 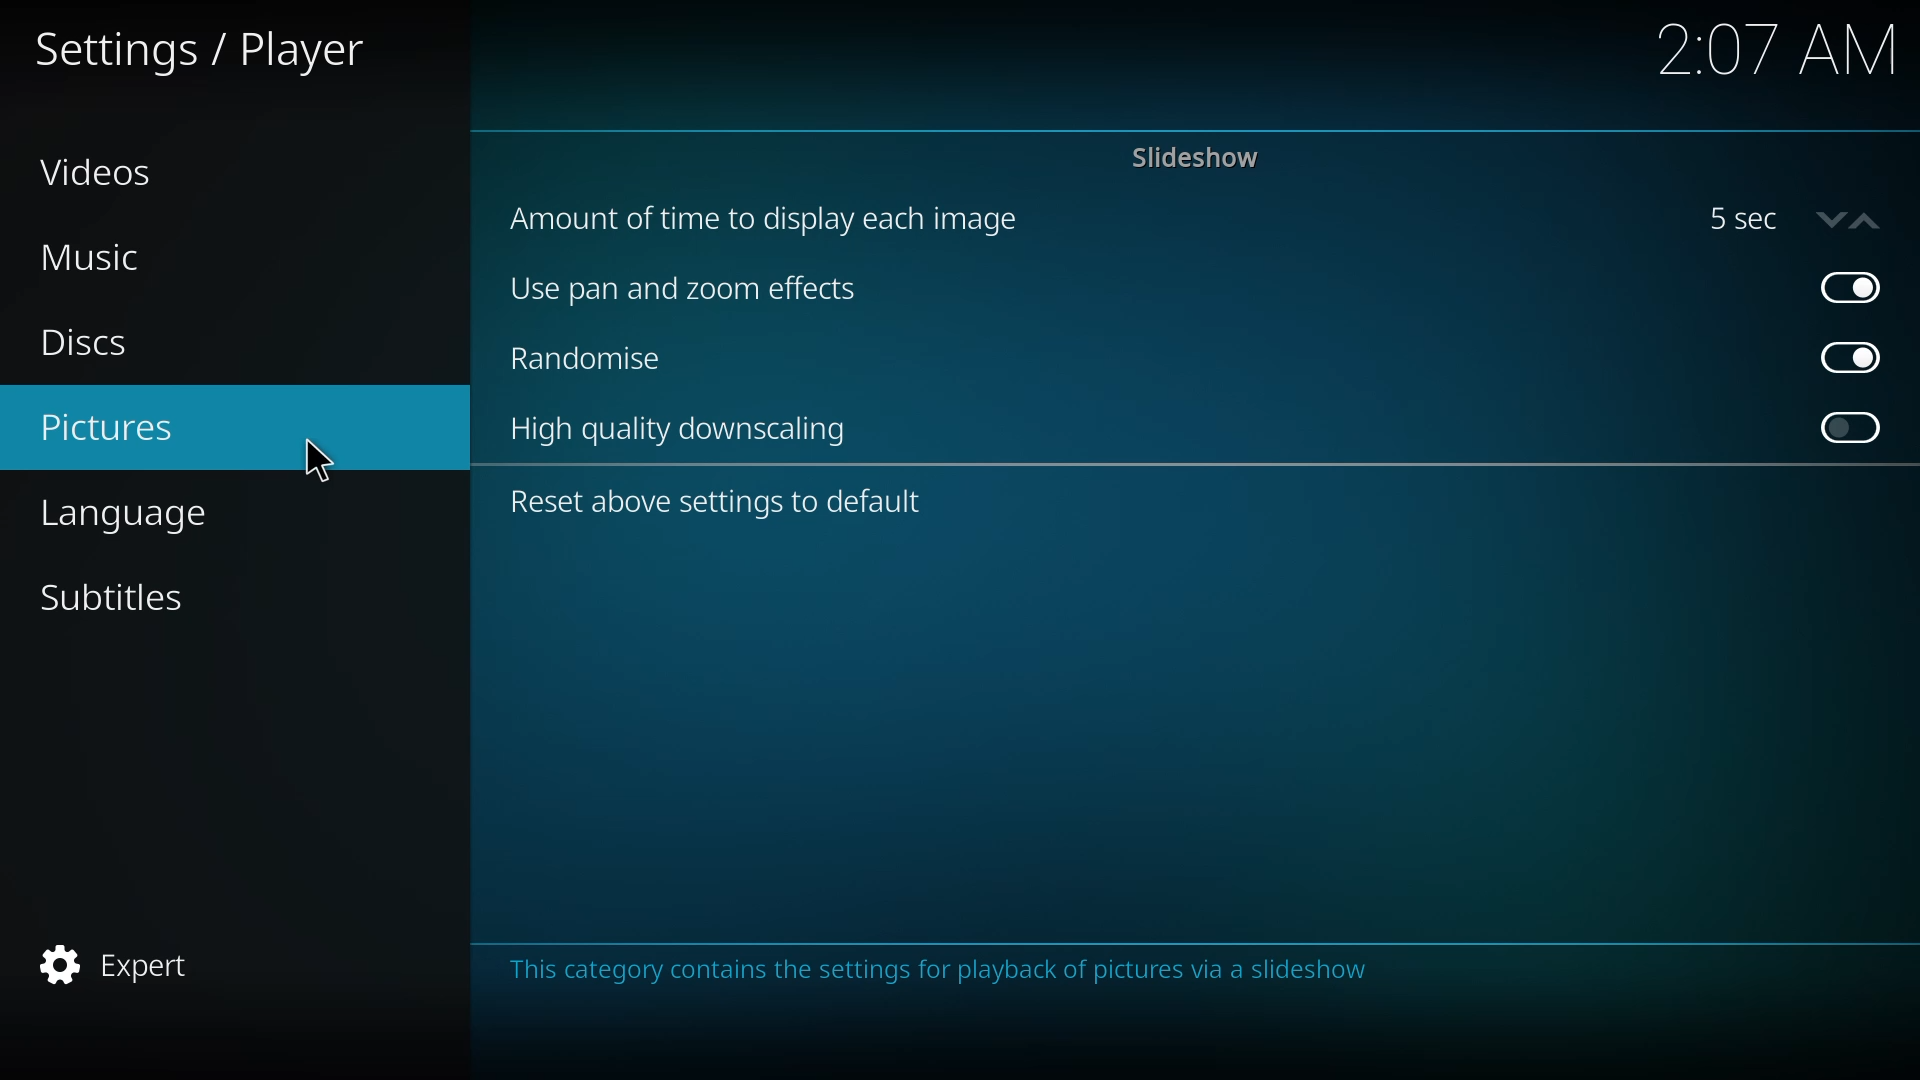 I want to click on click to enable, so click(x=1849, y=427).